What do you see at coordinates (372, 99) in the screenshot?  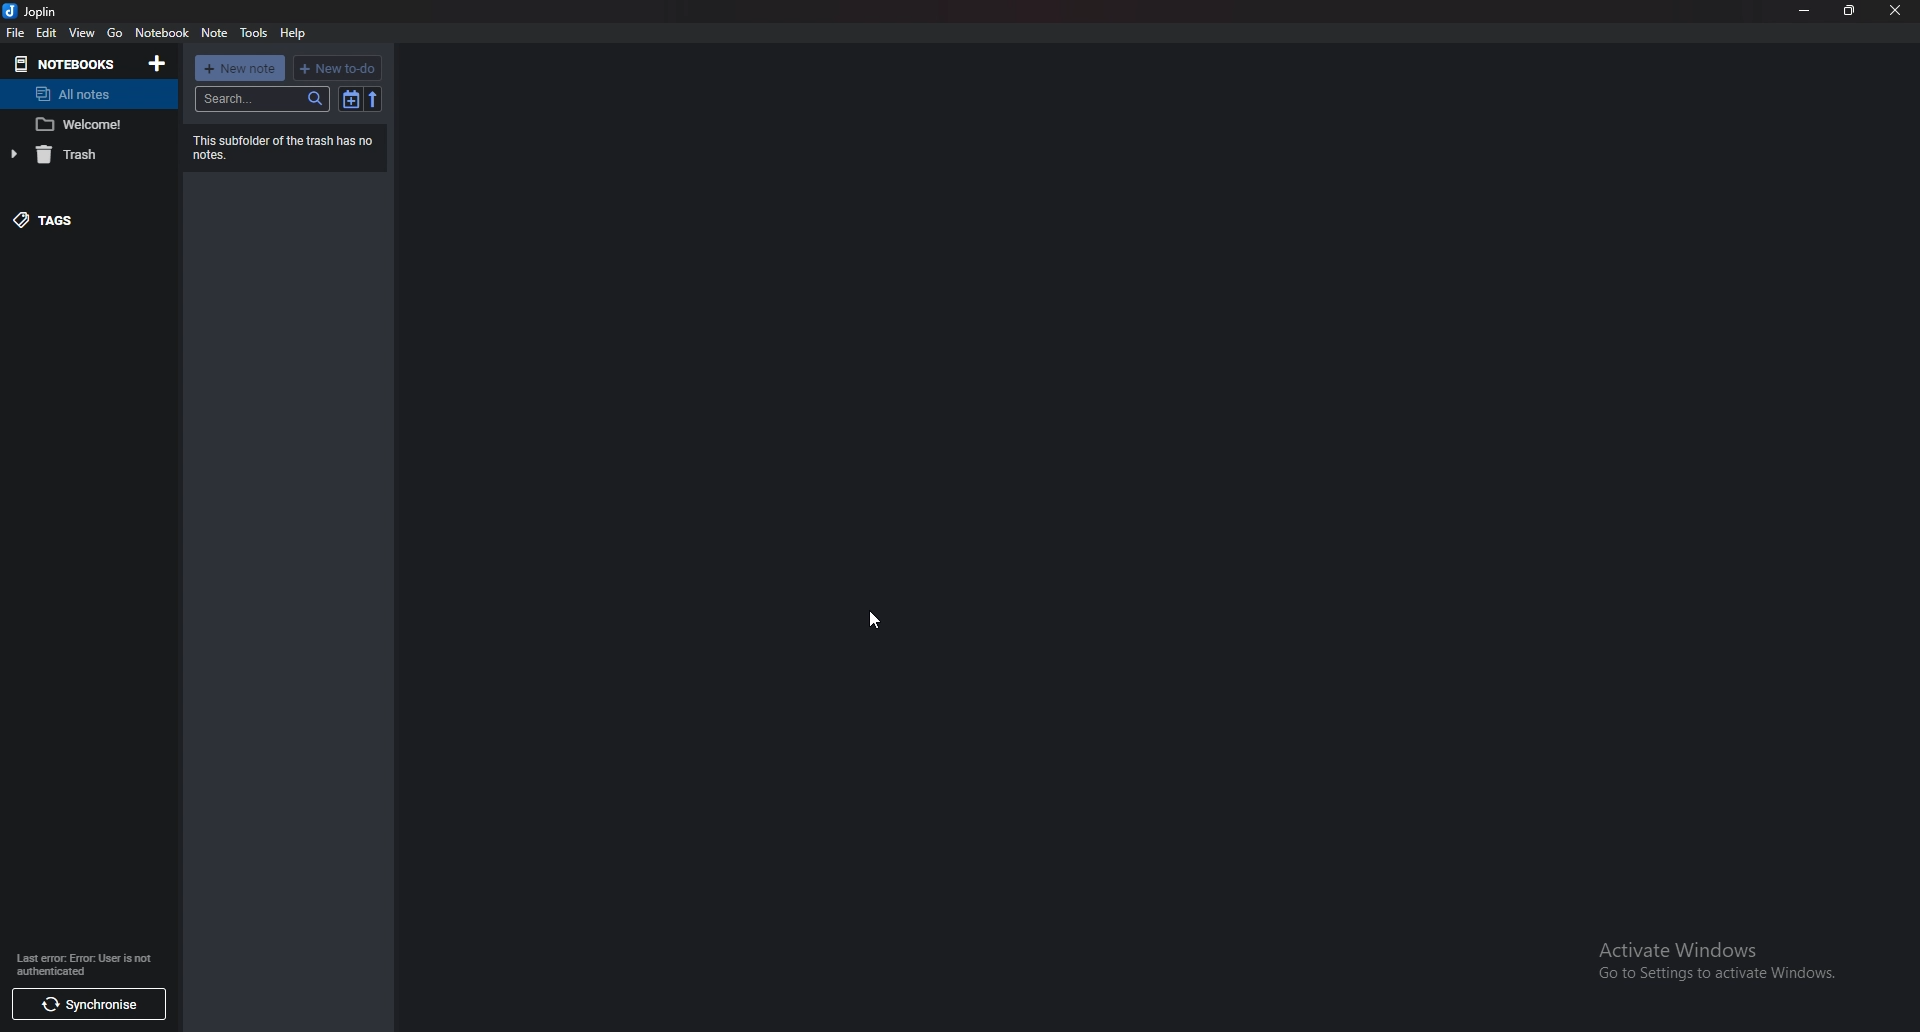 I see `Reverse sort order` at bounding box center [372, 99].